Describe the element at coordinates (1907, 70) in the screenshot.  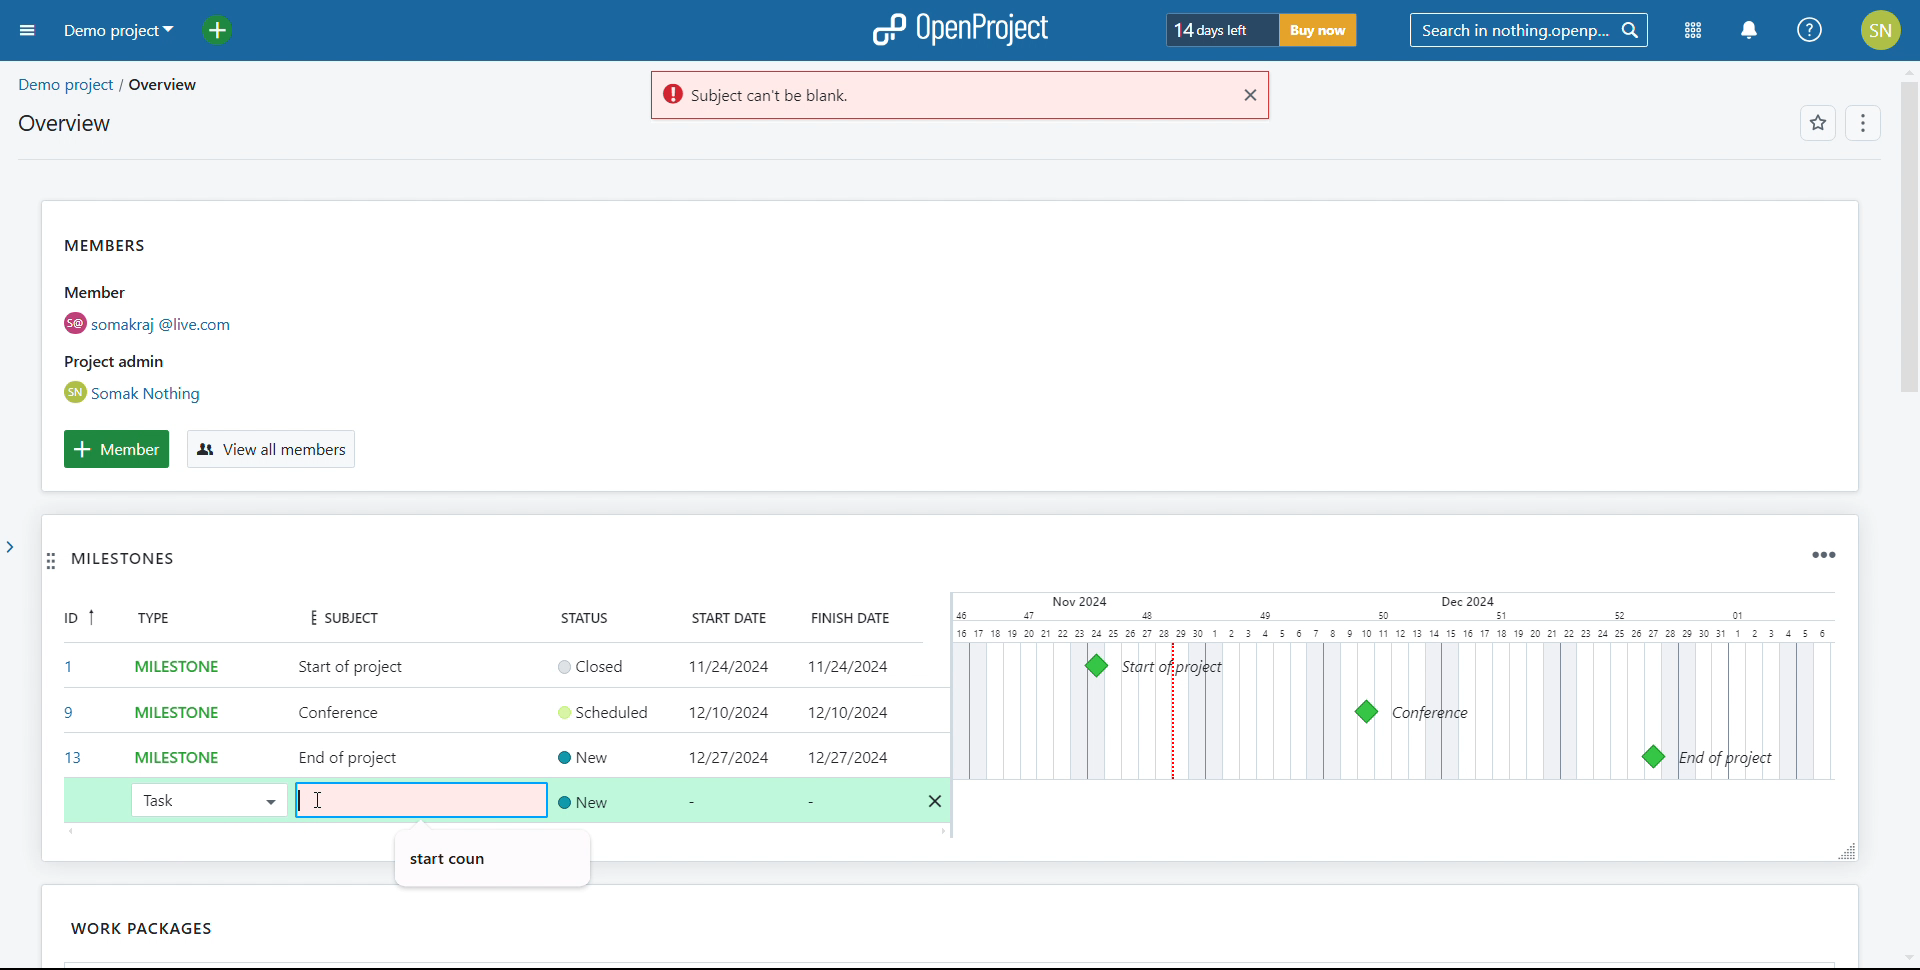
I see `scroll up` at that location.